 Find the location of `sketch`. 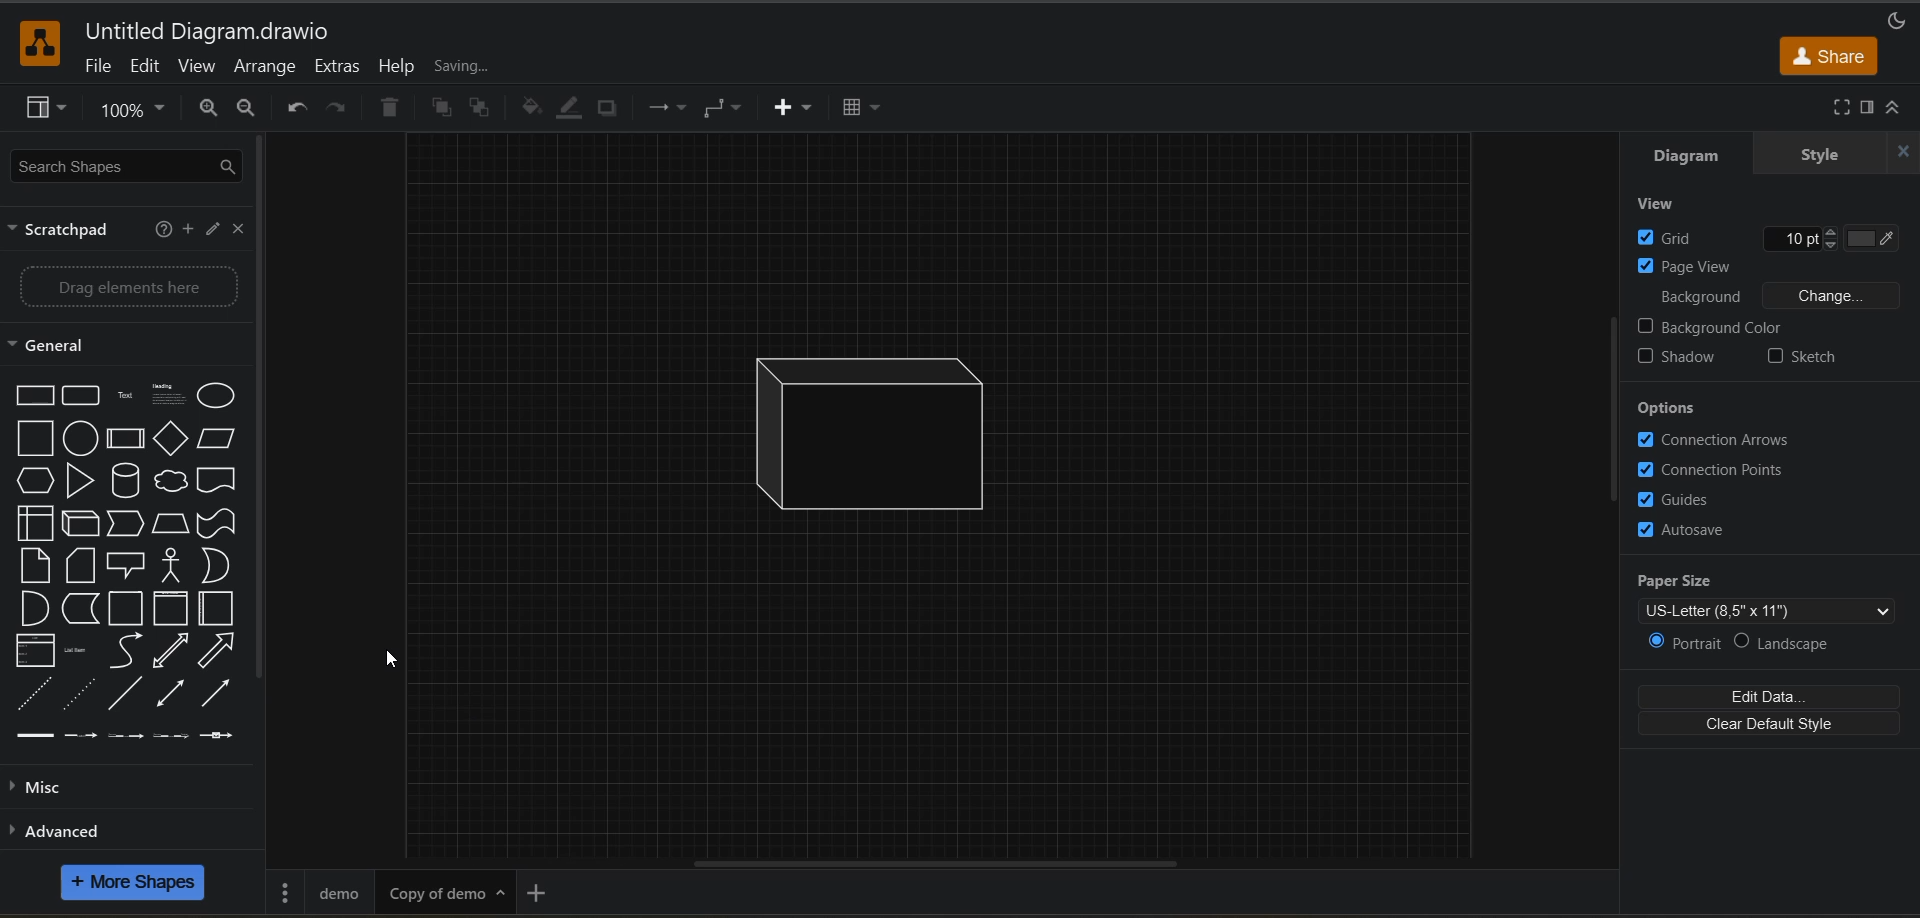

sketch is located at coordinates (1805, 360).